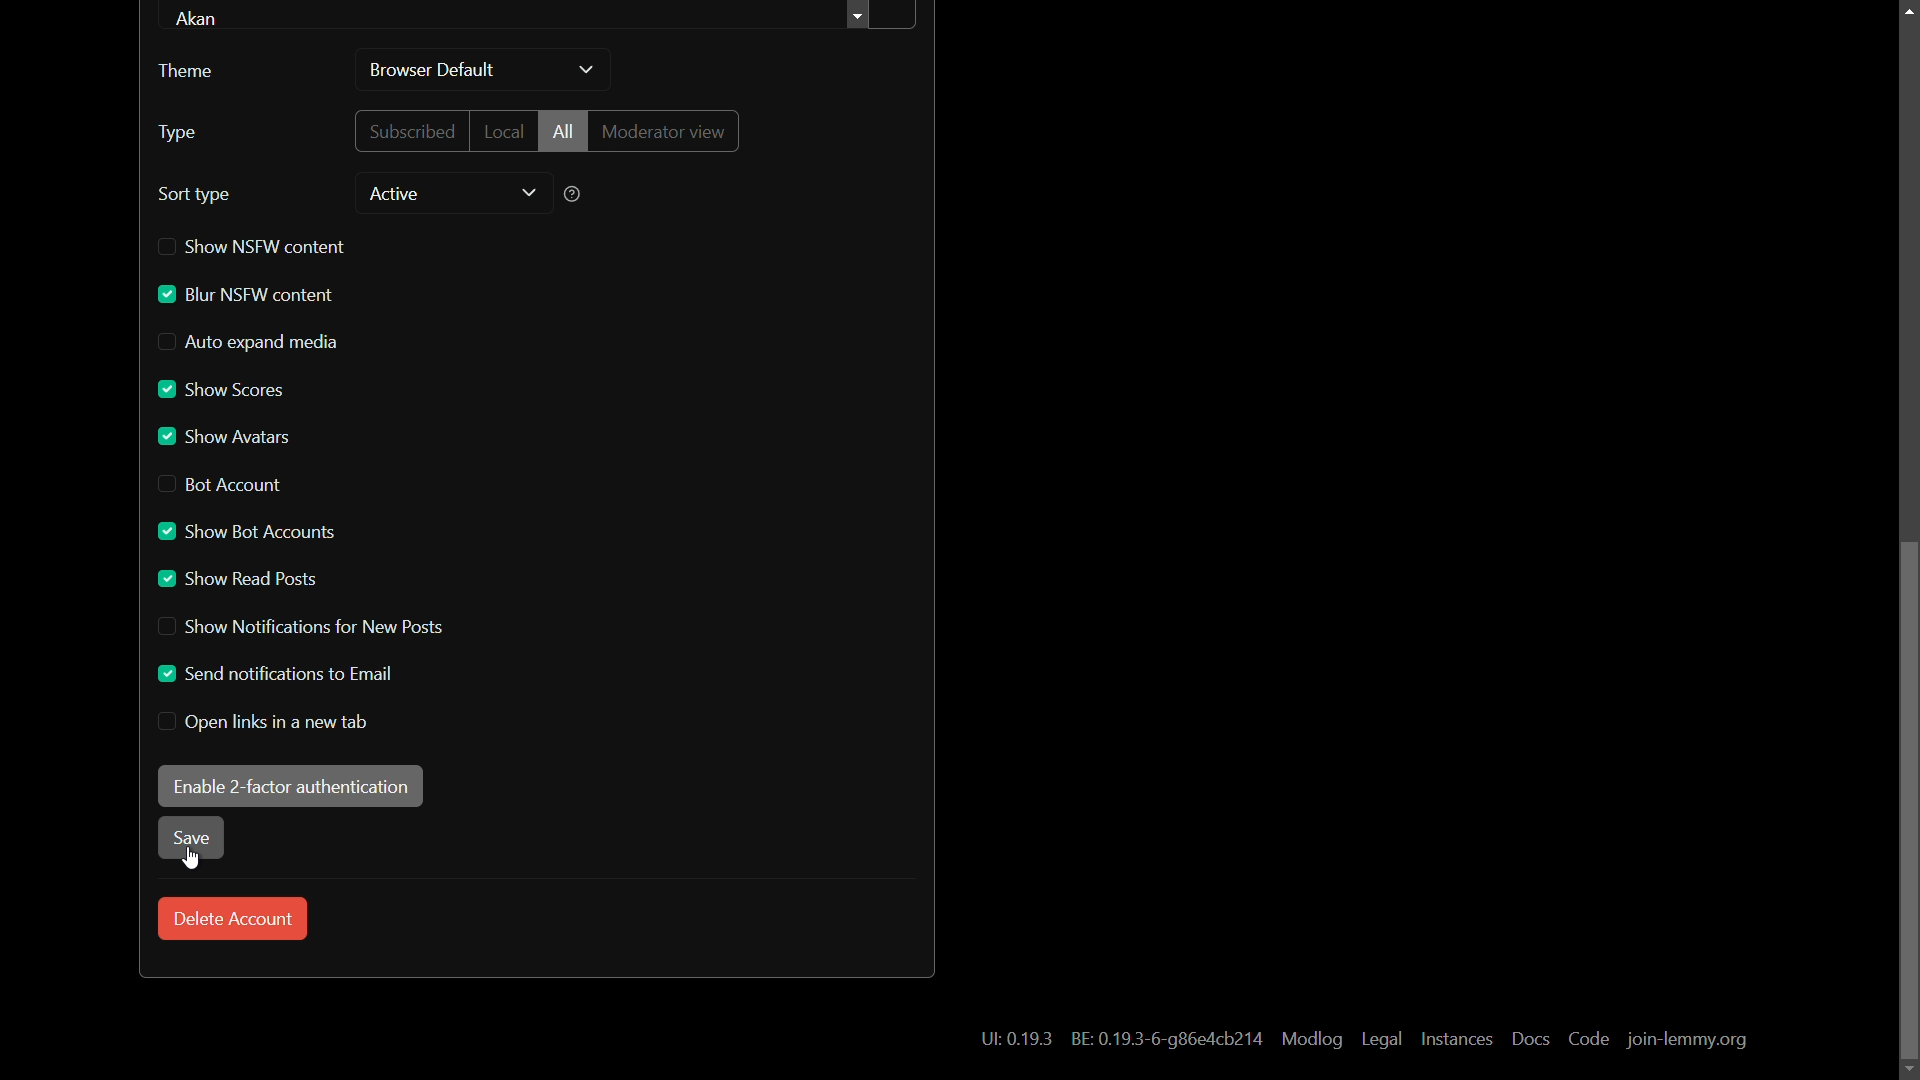 Image resolution: width=1920 pixels, height=1080 pixels. What do you see at coordinates (1163, 1038) in the screenshot?
I see `text` at bounding box center [1163, 1038].